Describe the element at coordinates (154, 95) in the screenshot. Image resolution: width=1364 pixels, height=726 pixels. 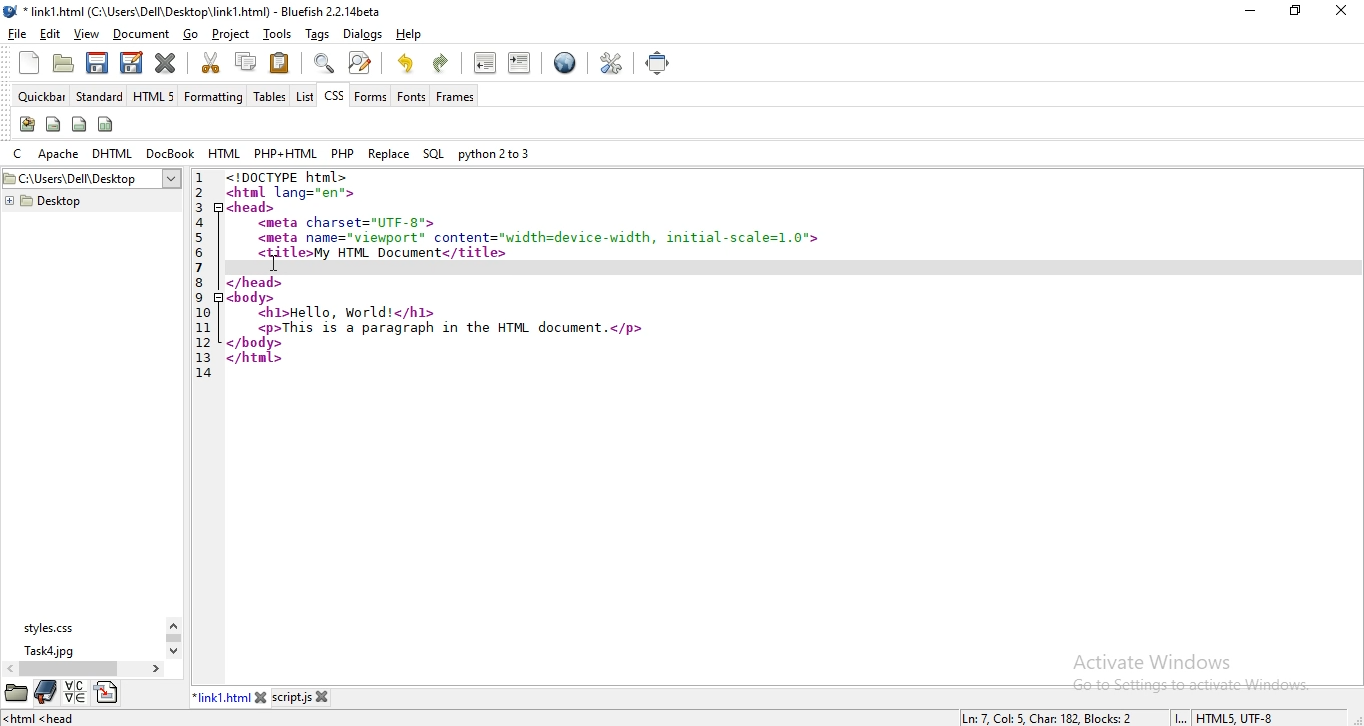
I see `html 5` at that location.